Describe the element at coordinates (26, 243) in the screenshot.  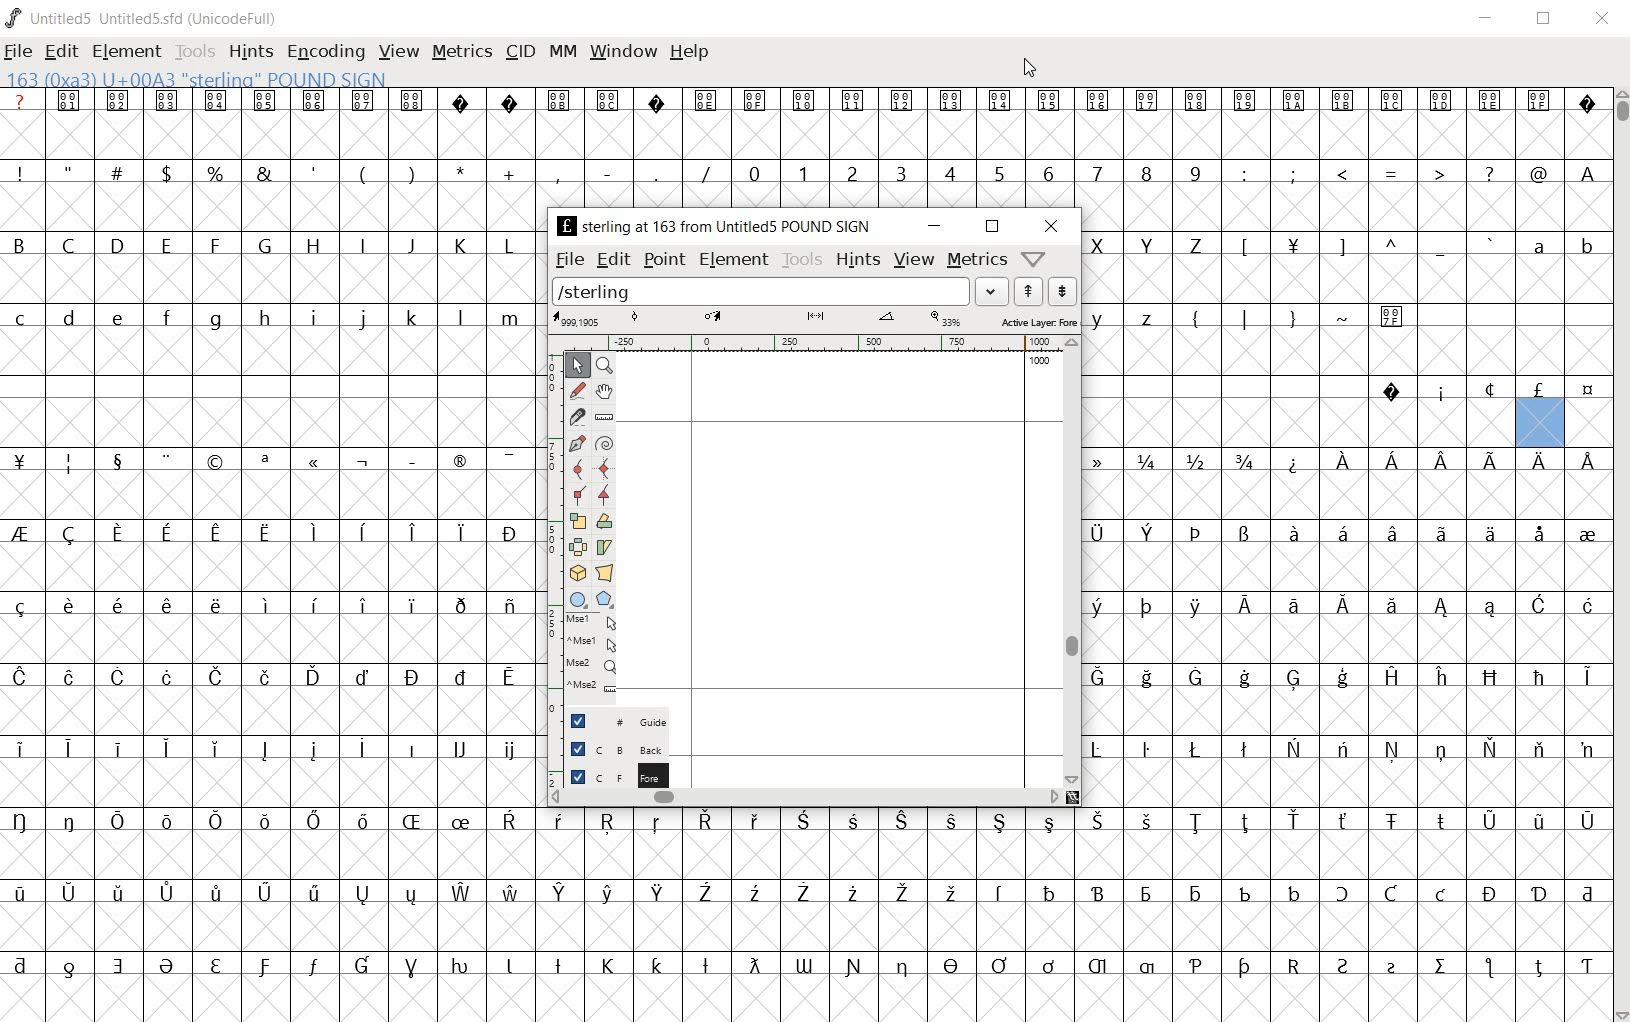
I see `B` at that location.